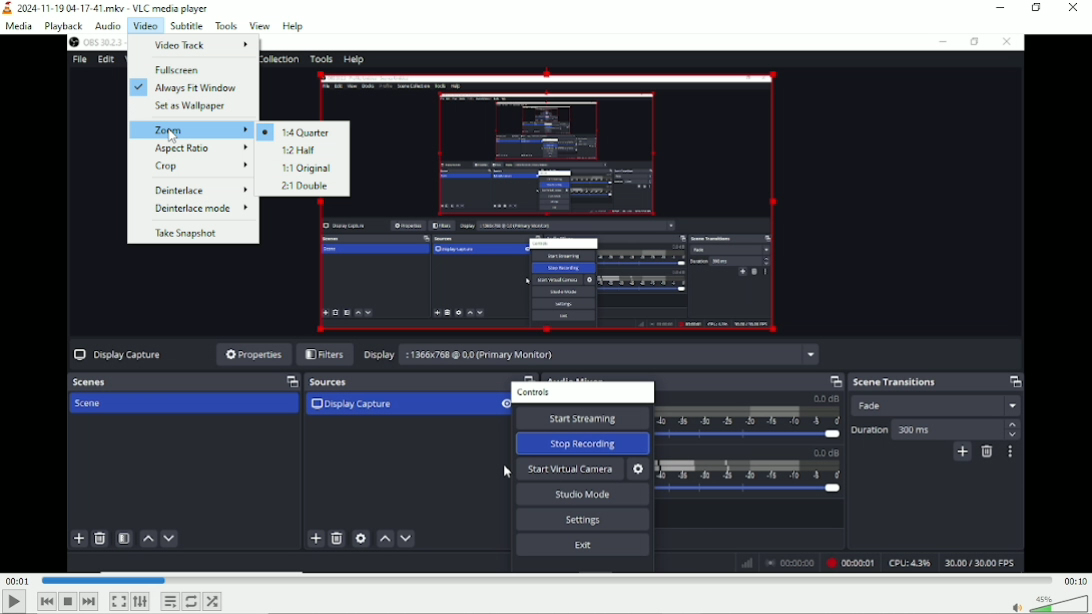 This screenshot has width=1092, height=614. What do you see at coordinates (179, 70) in the screenshot?
I see `Fullscreen` at bounding box center [179, 70].